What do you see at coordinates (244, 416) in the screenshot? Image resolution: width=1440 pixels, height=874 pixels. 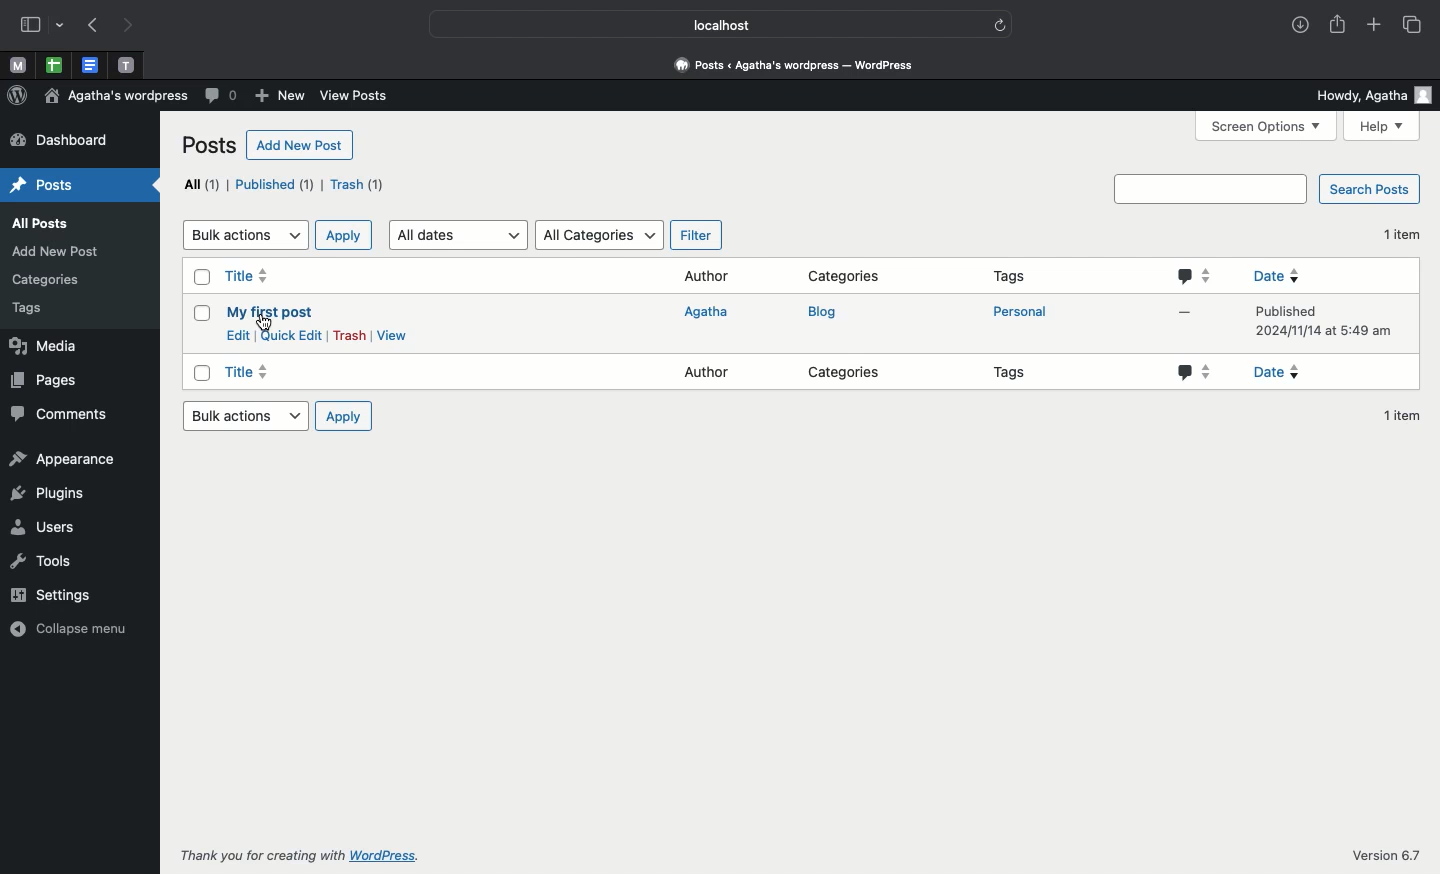 I see `Bulk actions` at bounding box center [244, 416].